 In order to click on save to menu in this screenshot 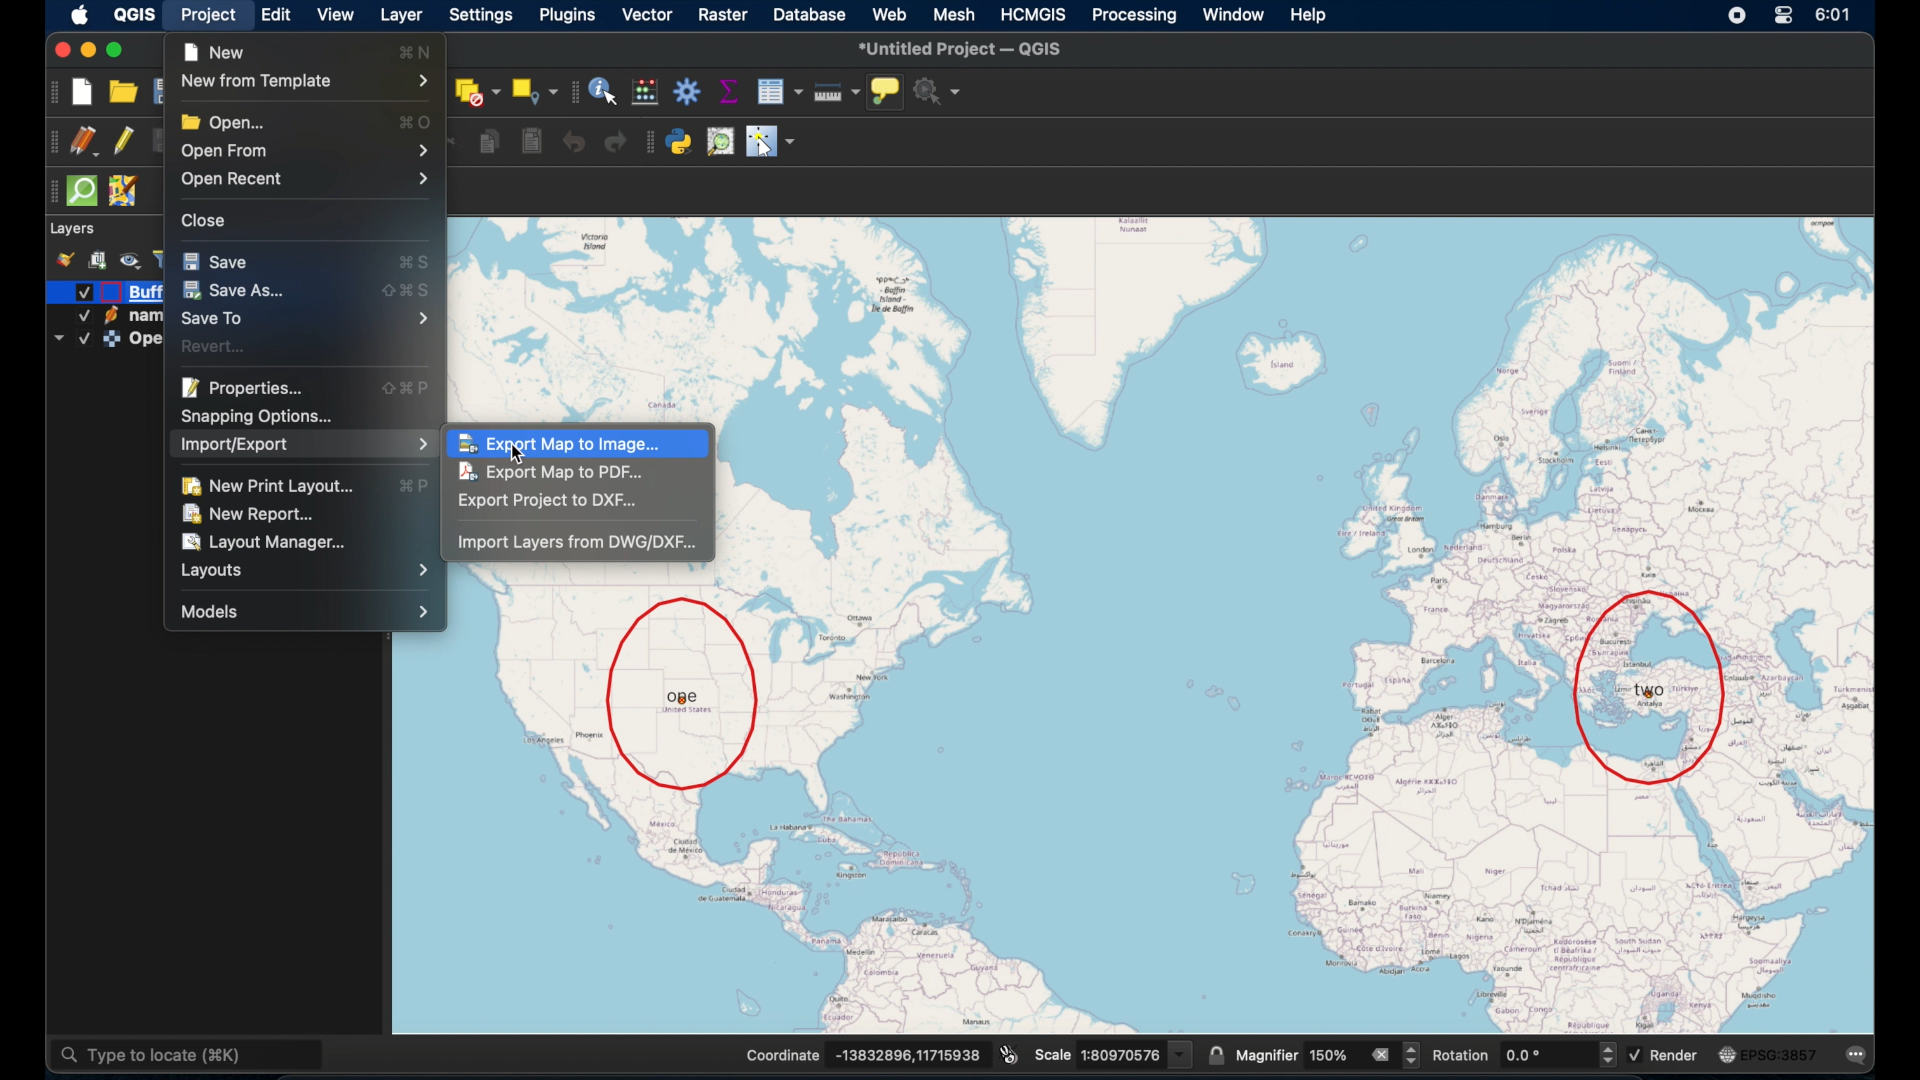, I will do `click(313, 319)`.